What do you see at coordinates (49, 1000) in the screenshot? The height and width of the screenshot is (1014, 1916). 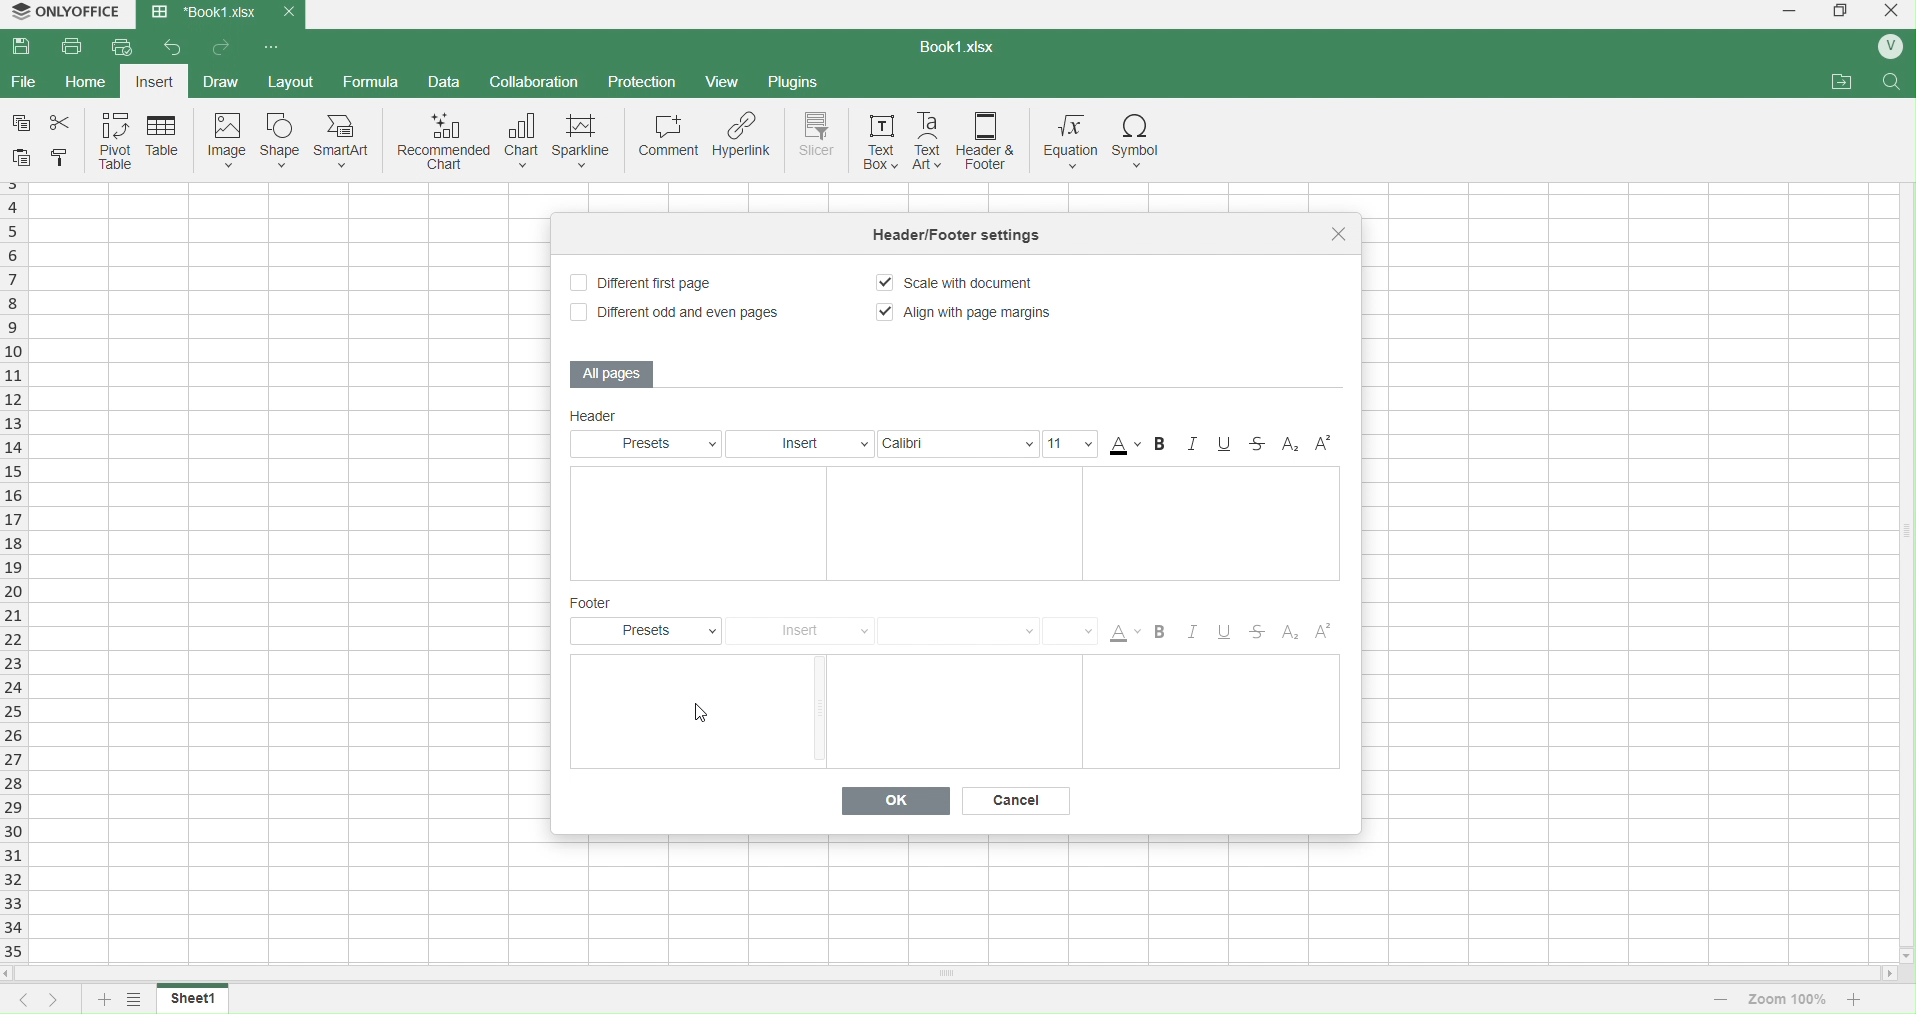 I see `next sheet` at bounding box center [49, 1000].